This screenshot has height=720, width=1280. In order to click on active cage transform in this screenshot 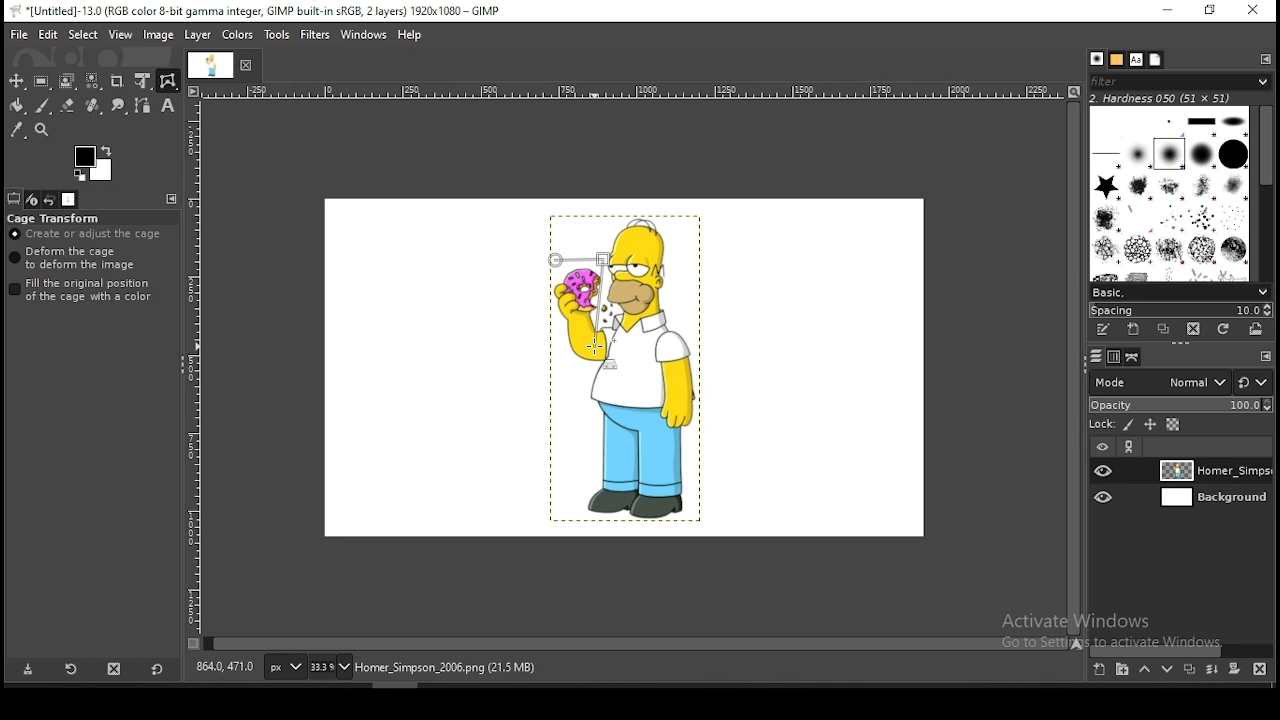, I will do `click(580, 310)`.